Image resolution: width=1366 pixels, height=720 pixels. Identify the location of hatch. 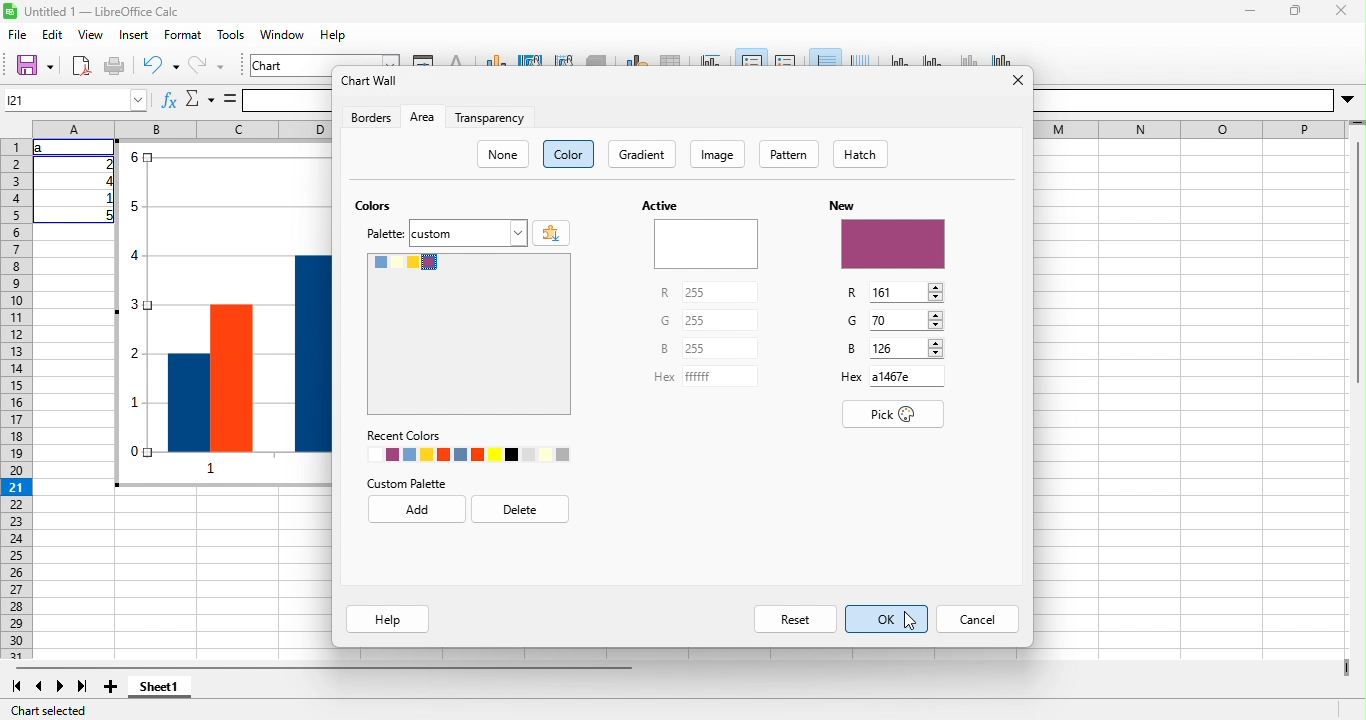
(860, 154).